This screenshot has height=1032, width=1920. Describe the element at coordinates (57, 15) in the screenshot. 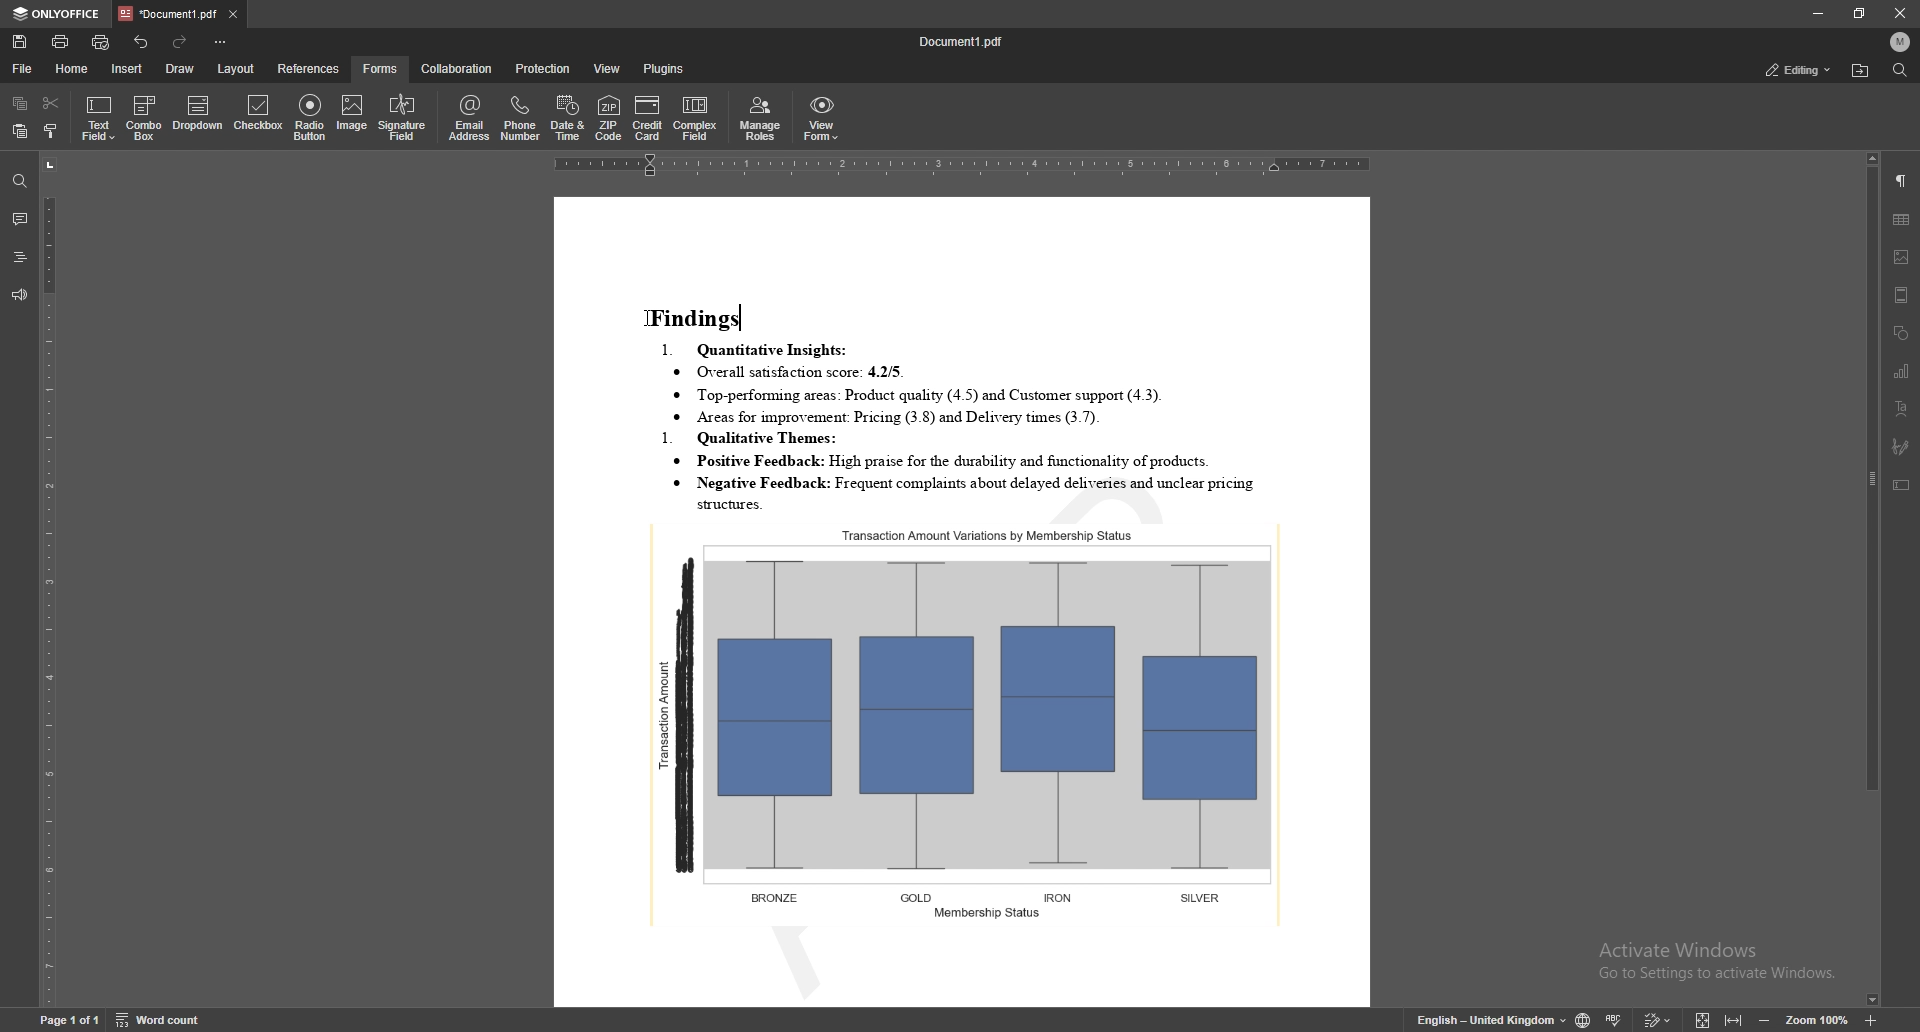

I see `onlyoffice` at that location.